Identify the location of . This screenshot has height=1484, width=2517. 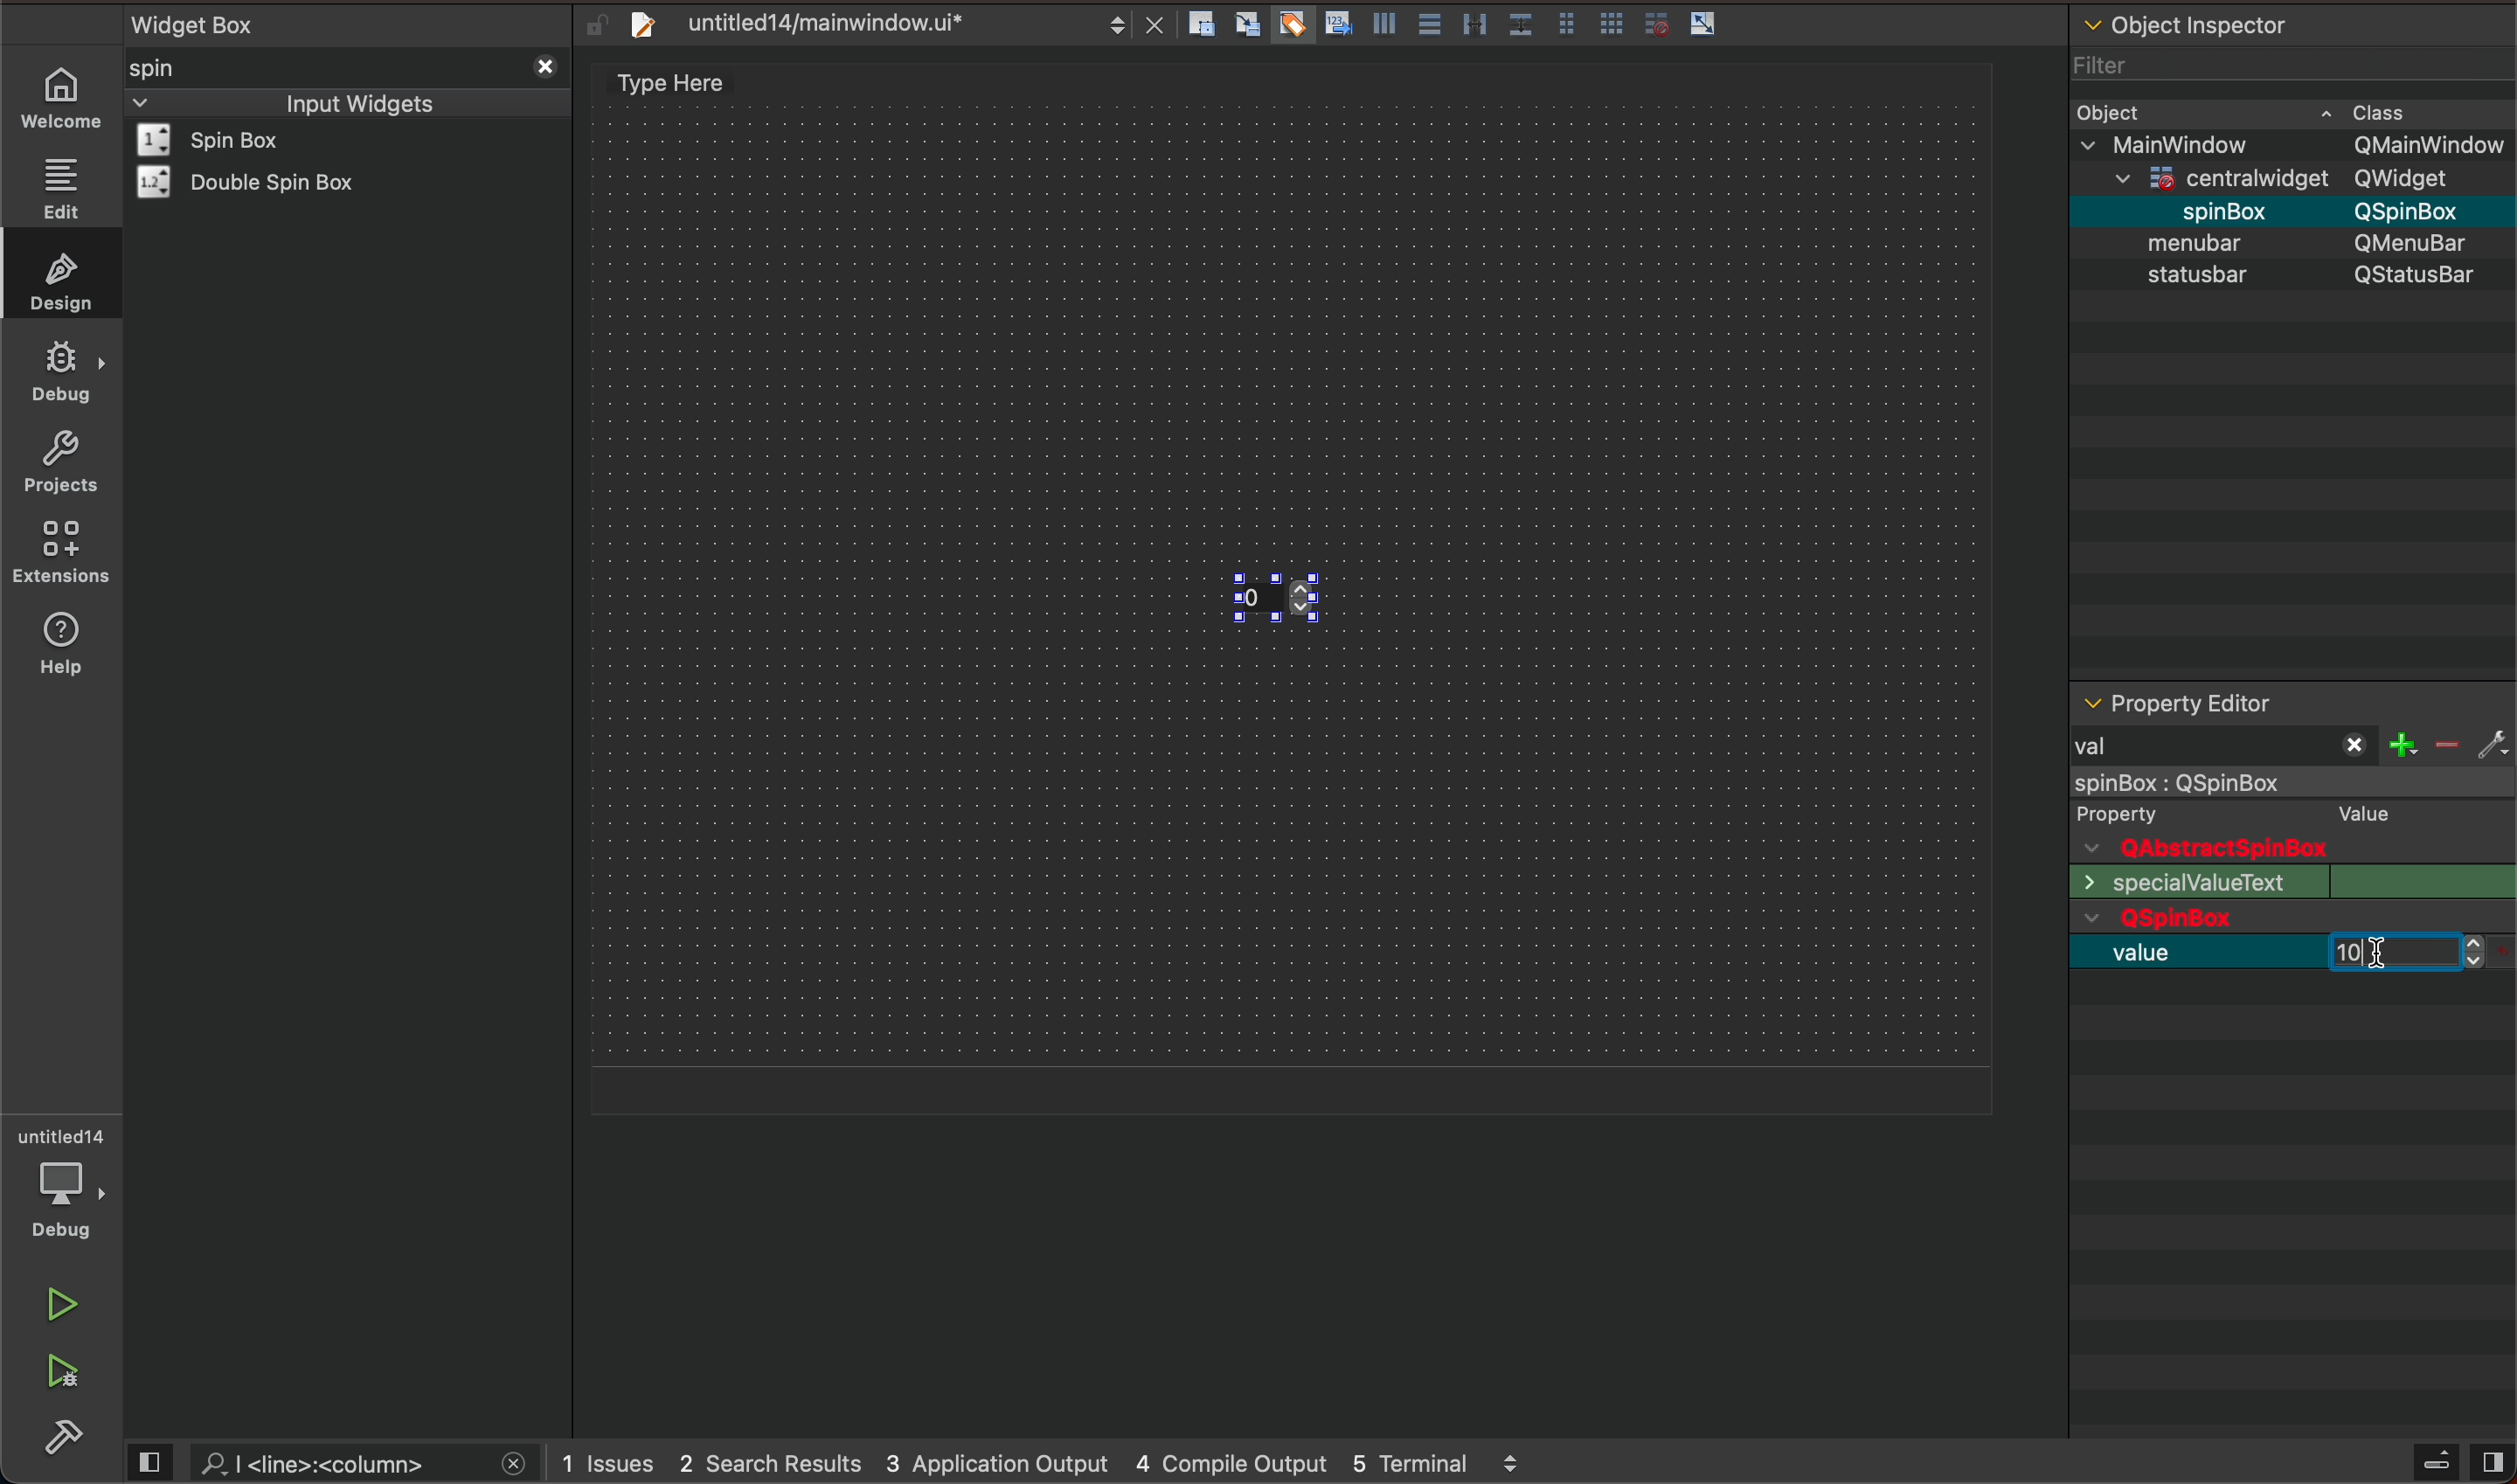
(2204, 208).